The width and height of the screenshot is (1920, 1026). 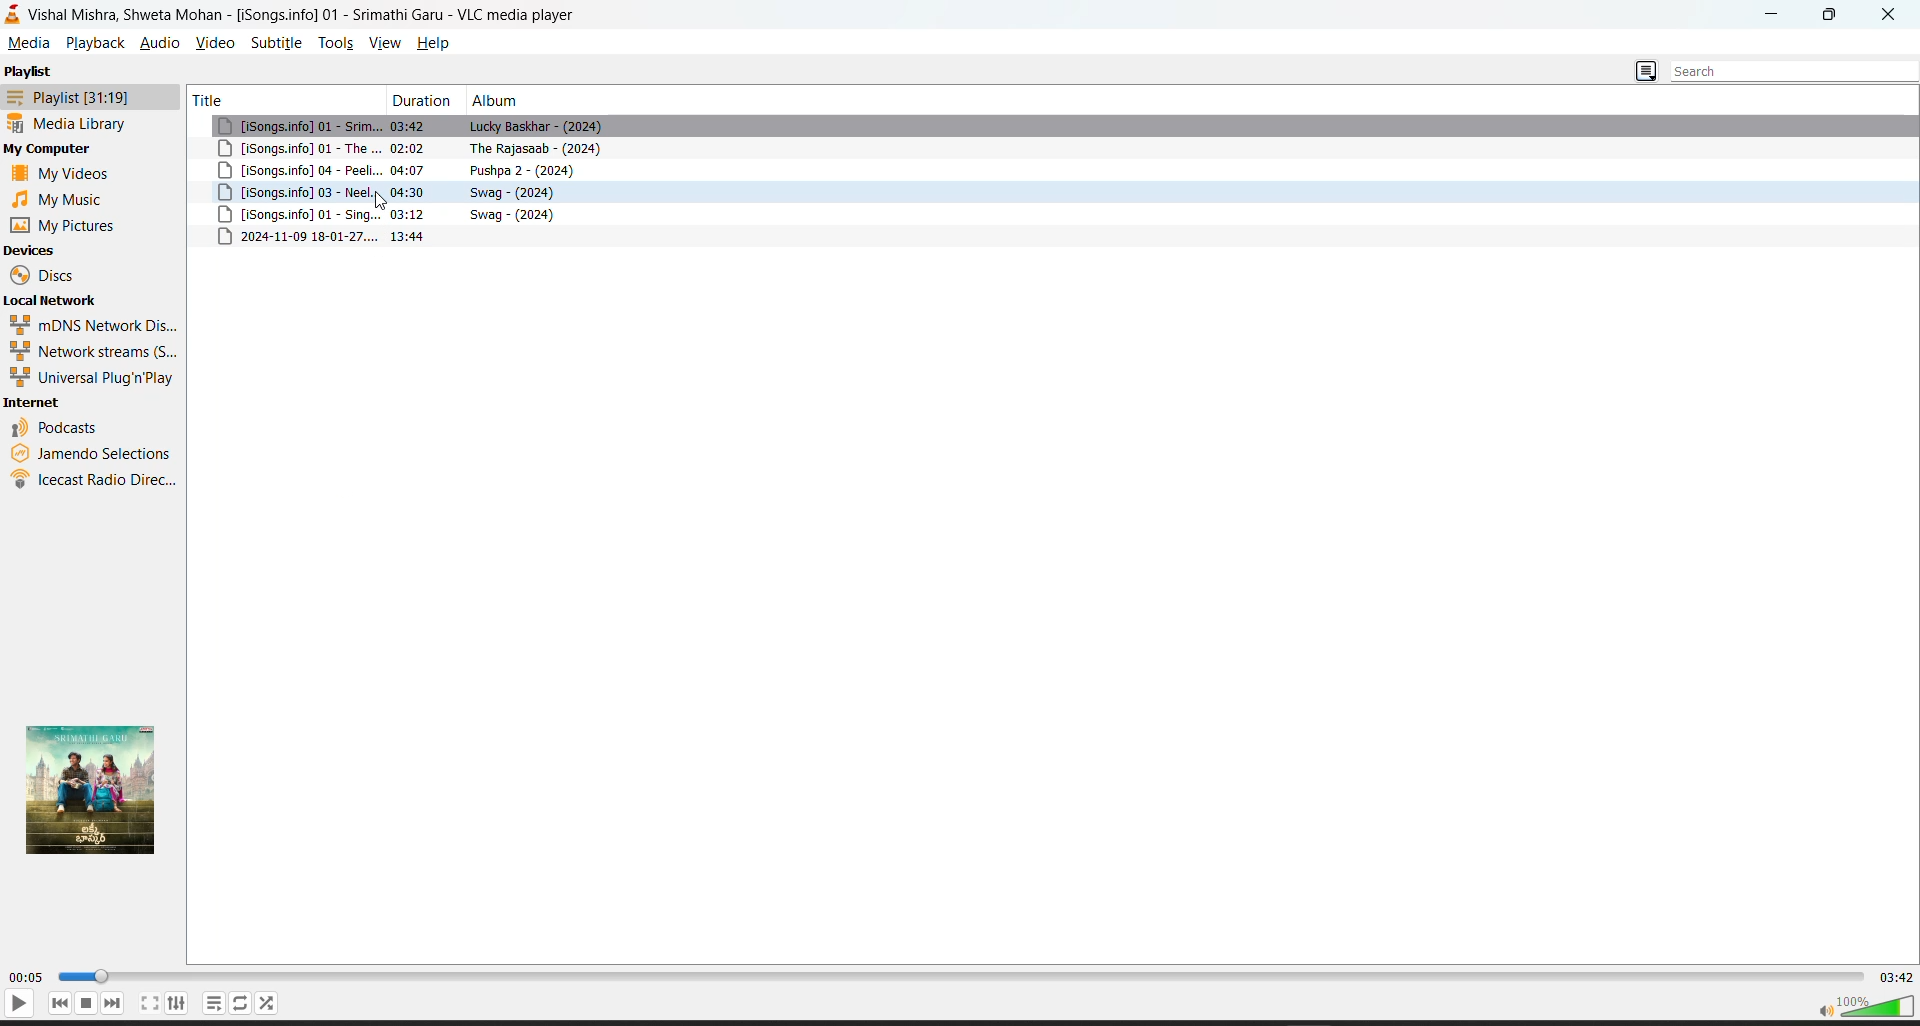 What do you see at coordinates (957, 978) in the screenshot?
I see `track slider` at bounding box center [957, 978].